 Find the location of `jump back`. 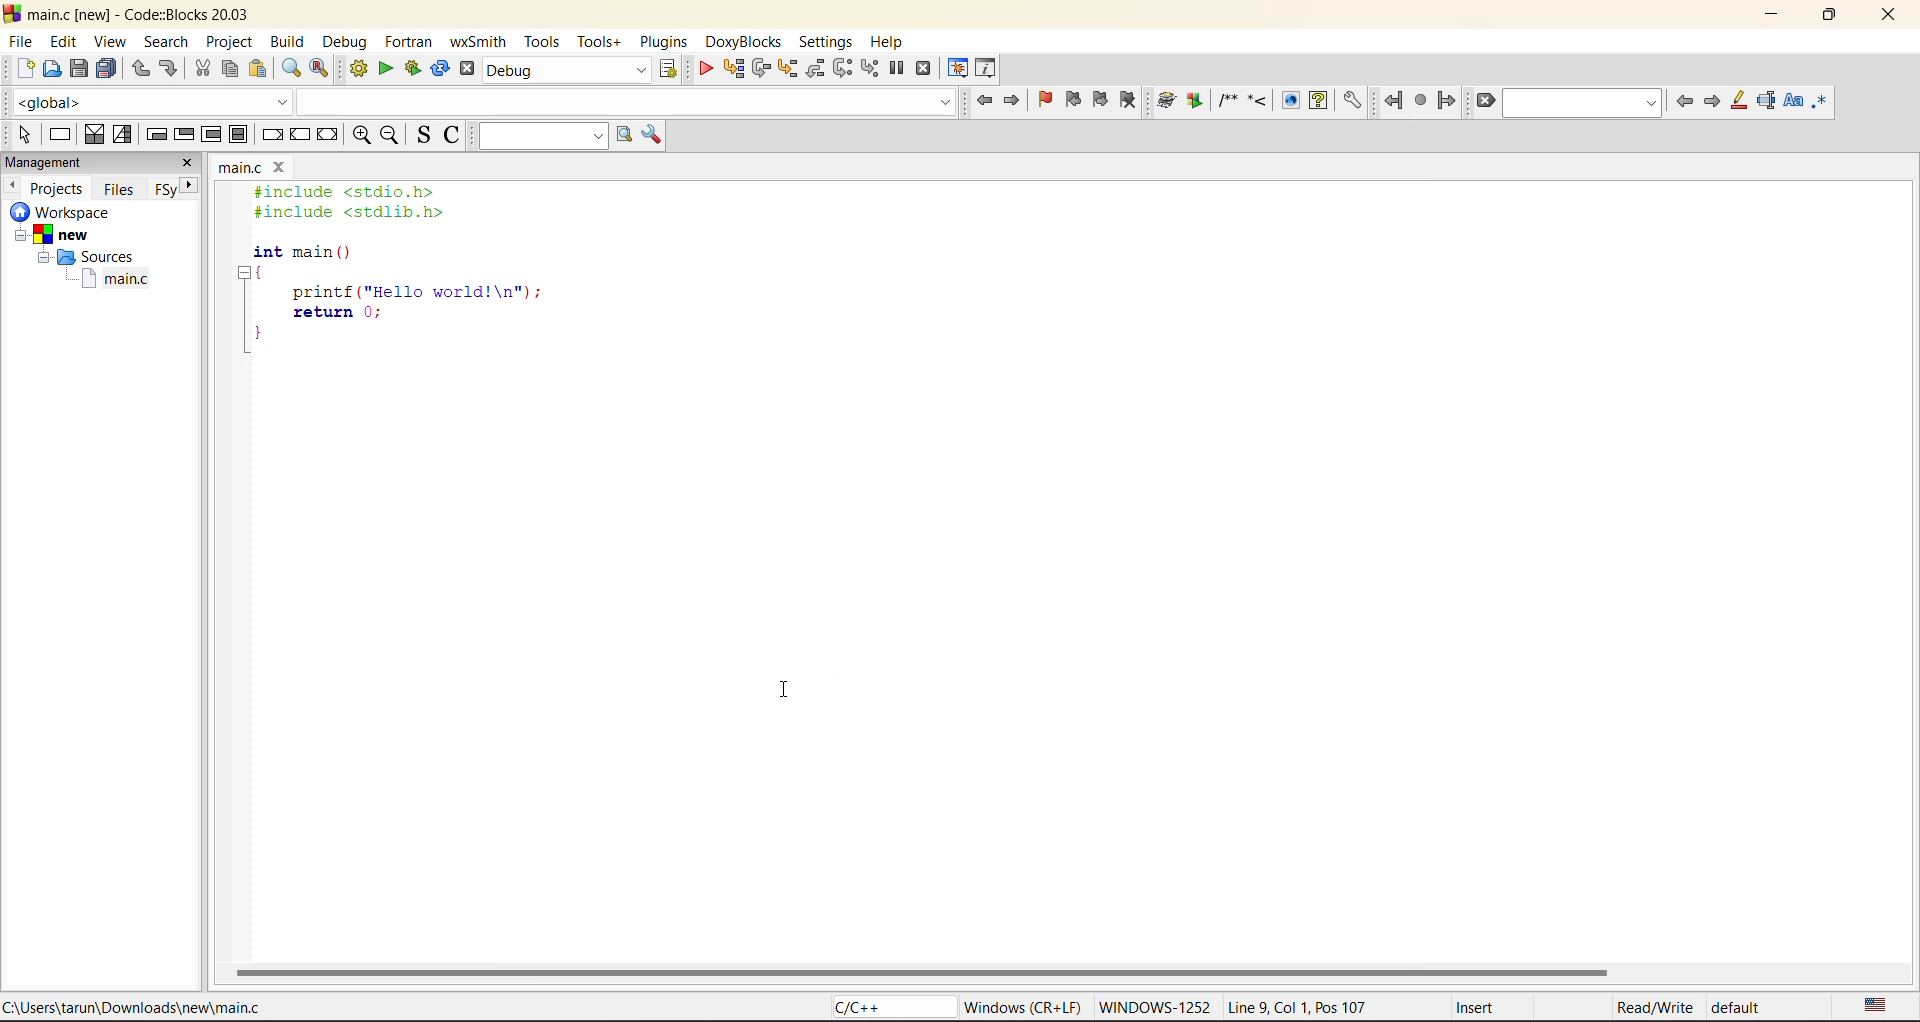

jump back is located at coordinates (1393, 101).